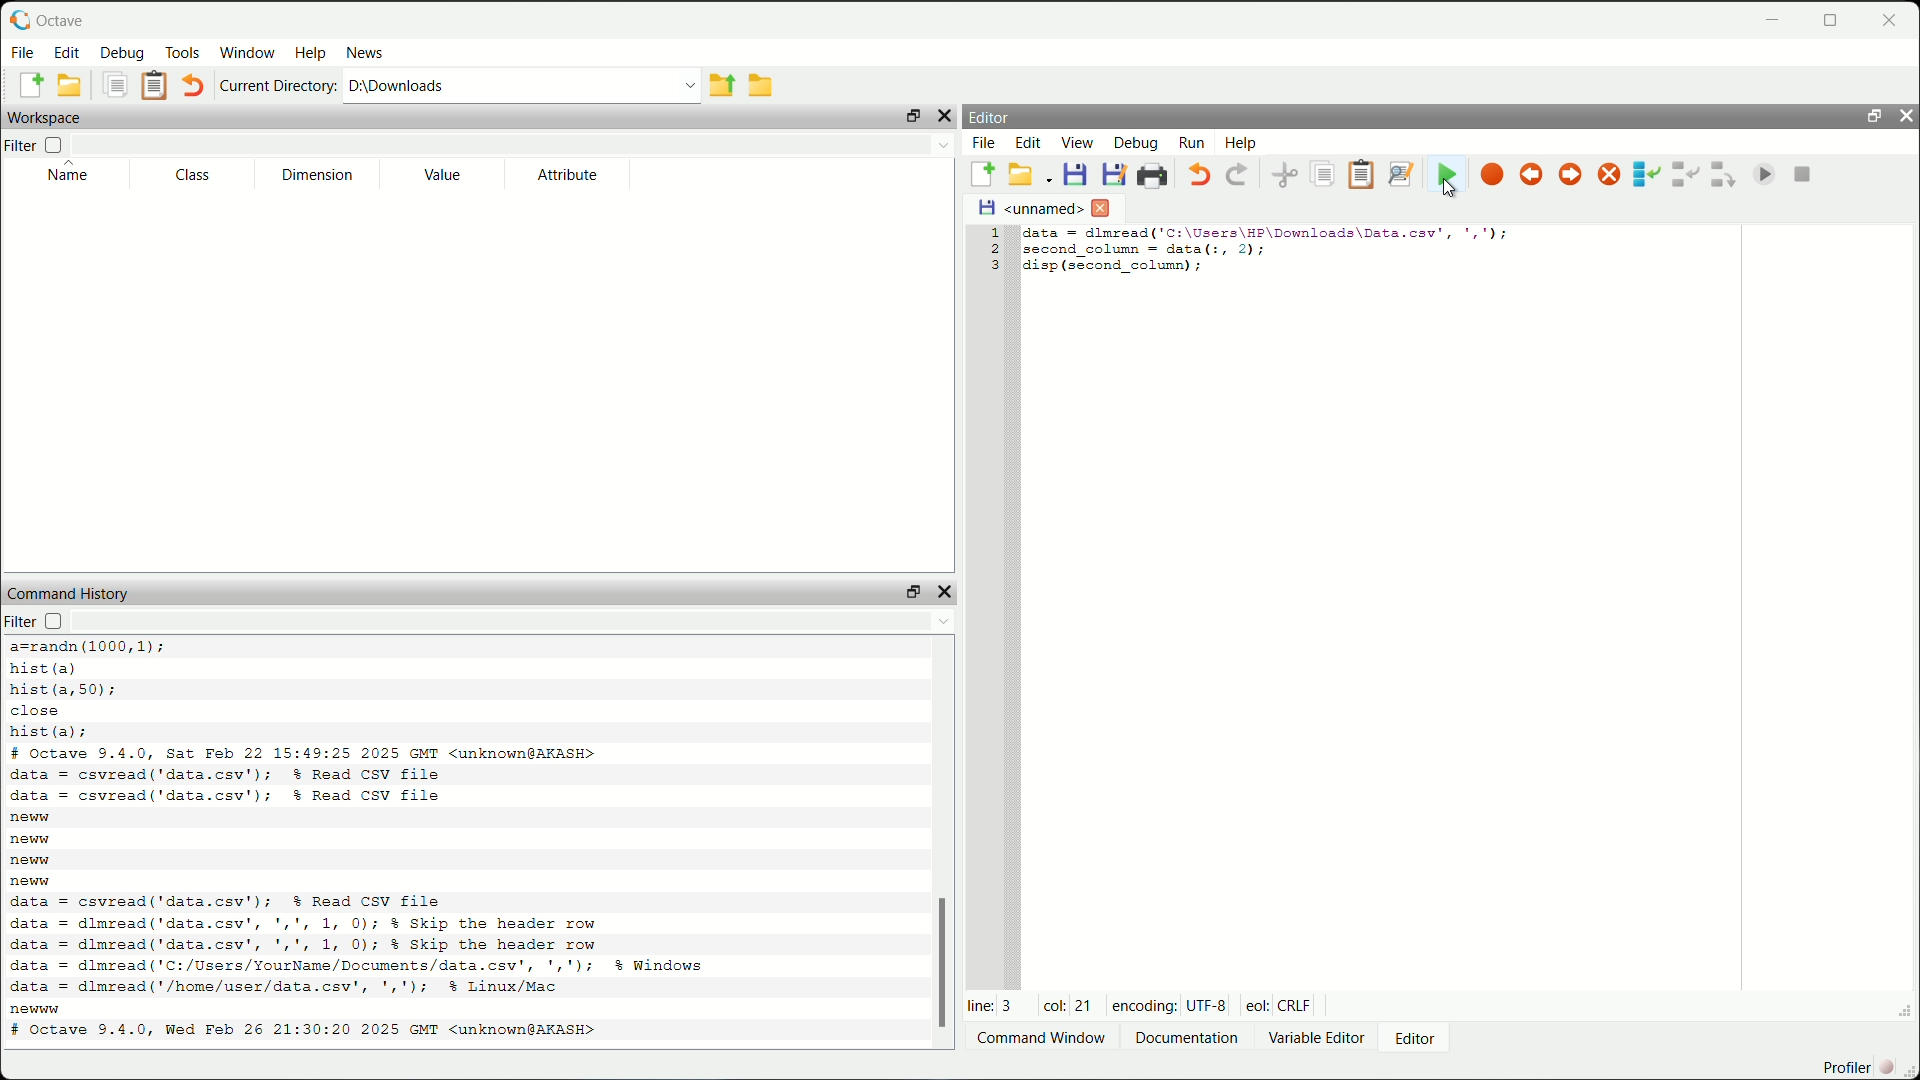 This screenshot has height=1080, width=1920. Describe the element at coordinates (1865, 1066) in the screenshot. I see `profiler` at that location.